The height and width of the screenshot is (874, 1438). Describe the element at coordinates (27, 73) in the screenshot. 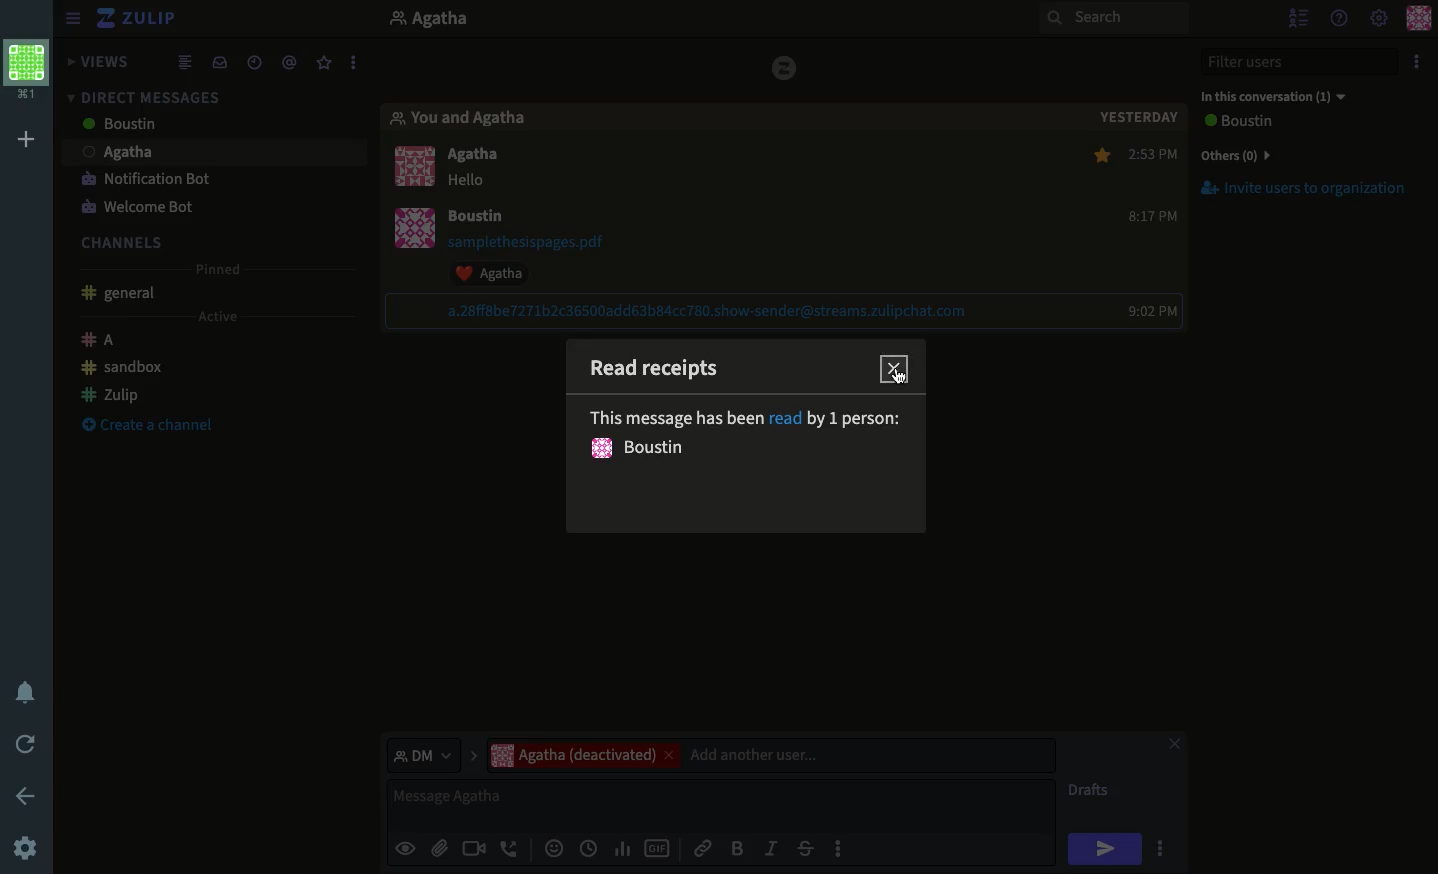

I see `Profile` at that location.